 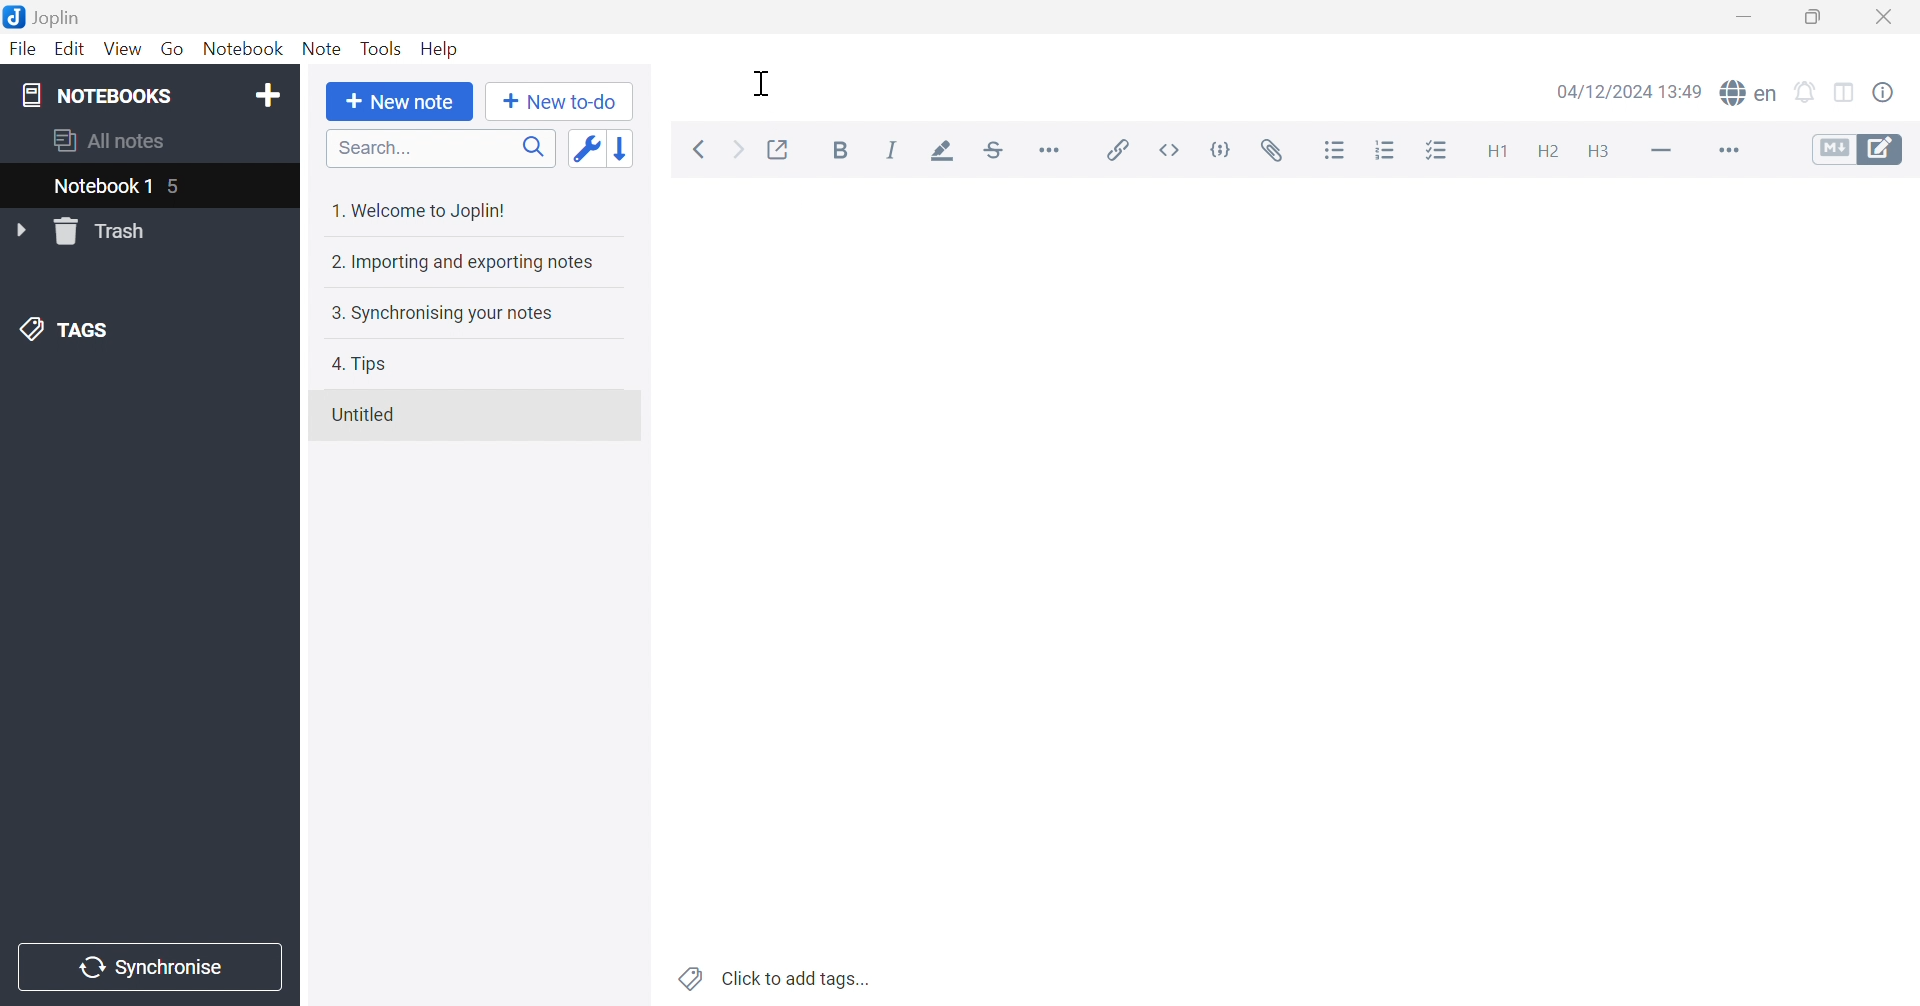 I want to click on Restore Down, so click(x=1810, y=15).